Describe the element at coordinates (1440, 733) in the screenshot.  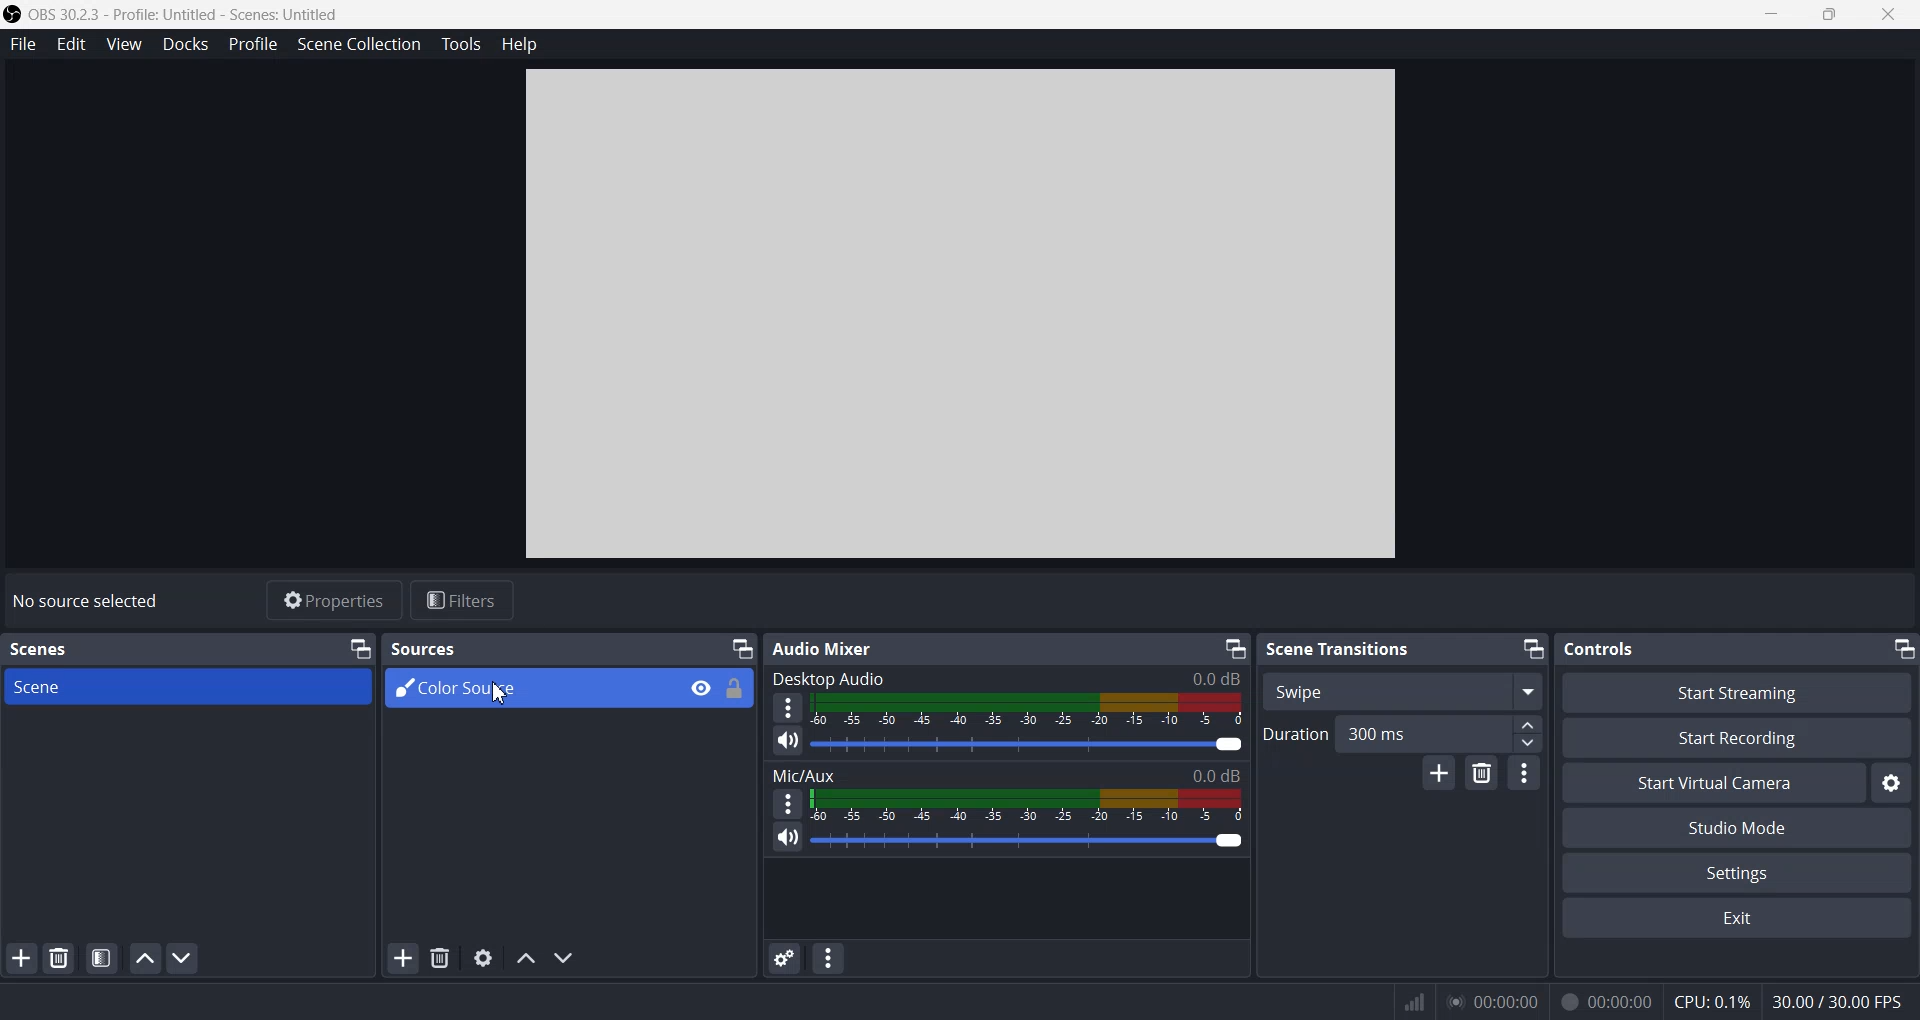
I see `300 ms` at that location.